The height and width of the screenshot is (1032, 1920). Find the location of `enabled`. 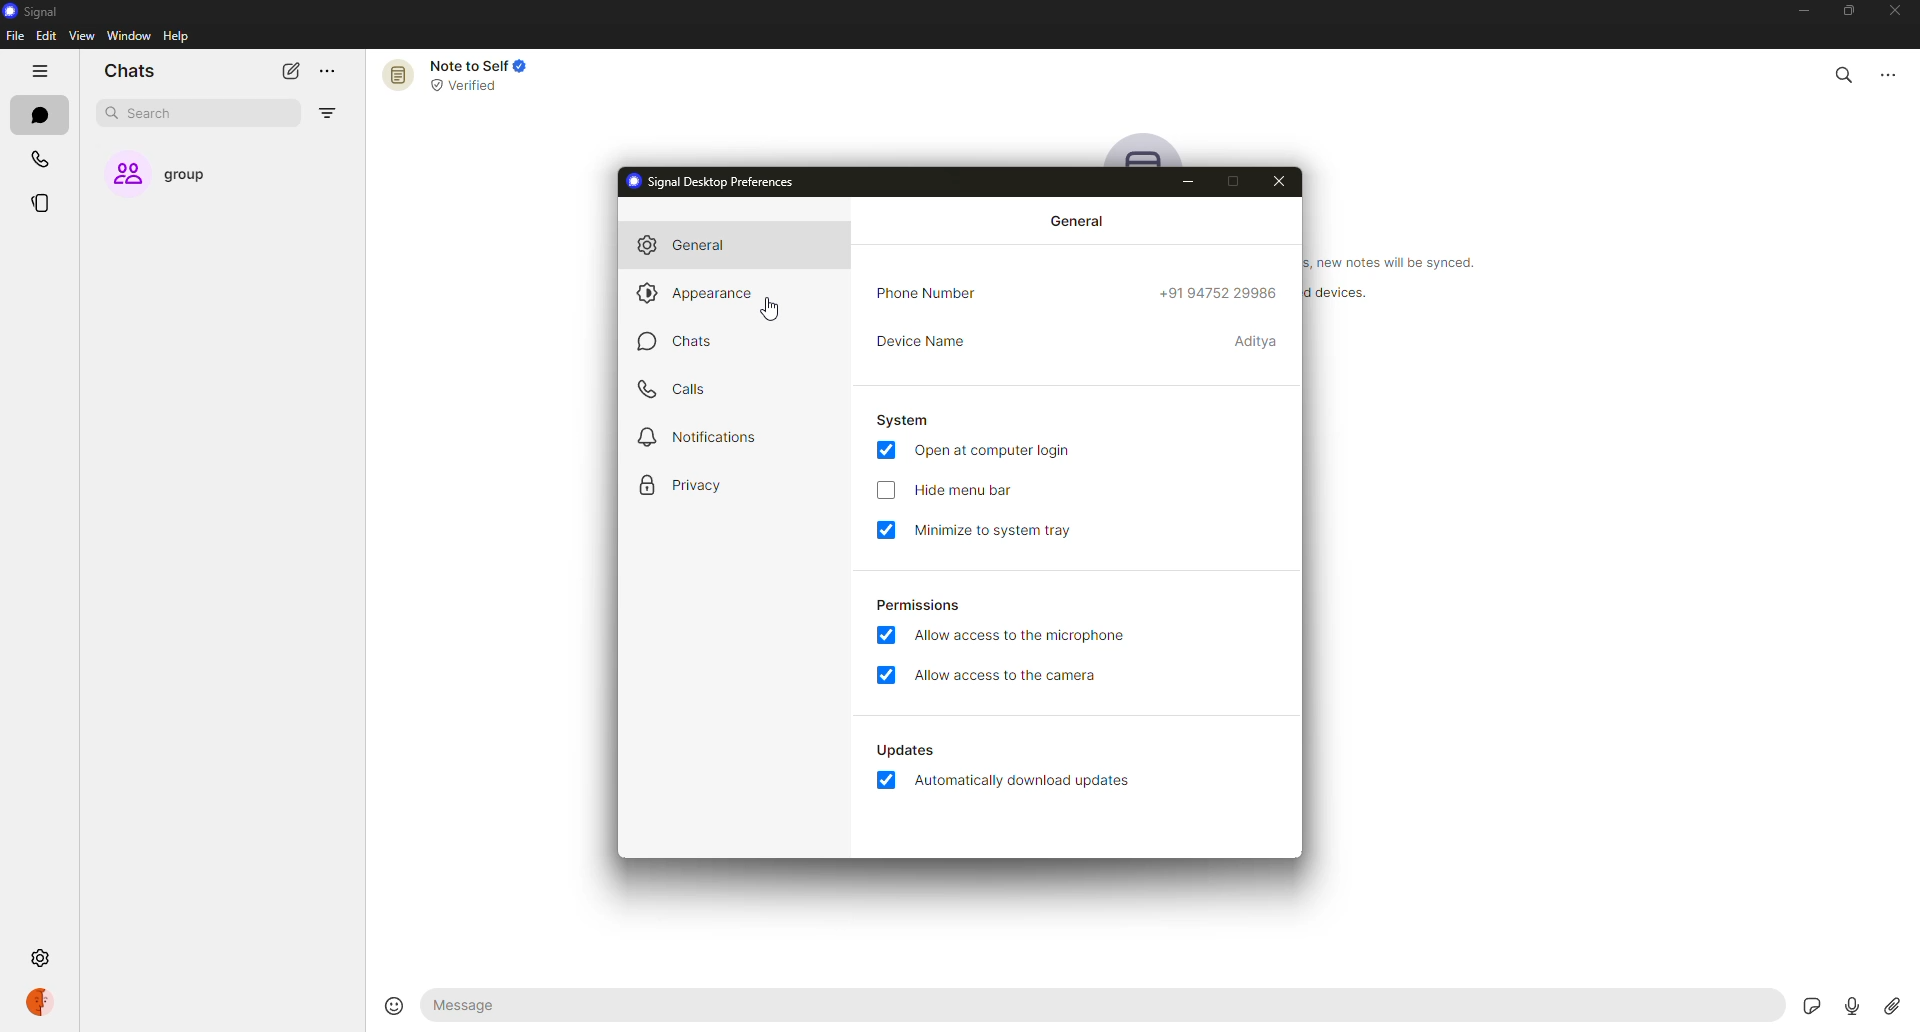

enabled is located at coordinates (886, 450).